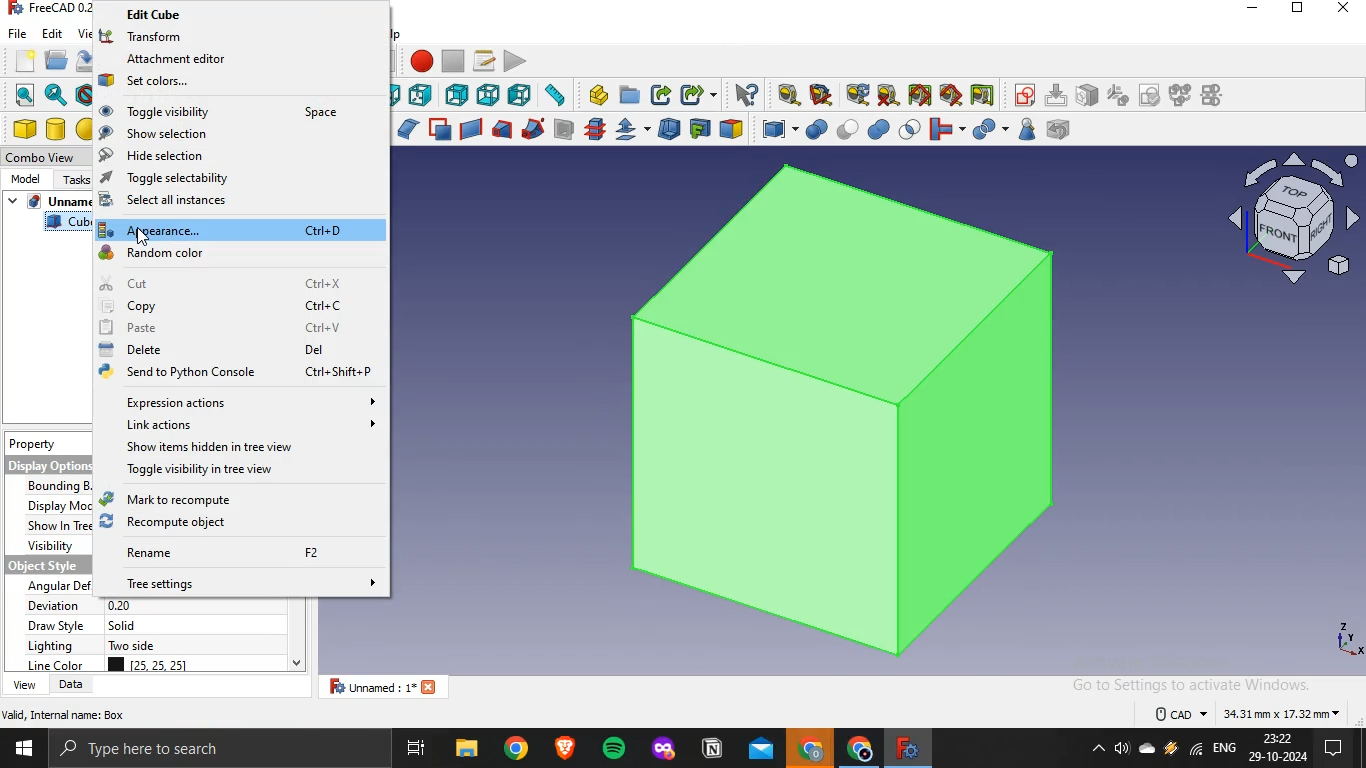 The height and width of the screenshot is (768, 1366). What do you see at coordinates (46, 156) in the screenshot?
I see `combo view` at bounding box center [46, 156].